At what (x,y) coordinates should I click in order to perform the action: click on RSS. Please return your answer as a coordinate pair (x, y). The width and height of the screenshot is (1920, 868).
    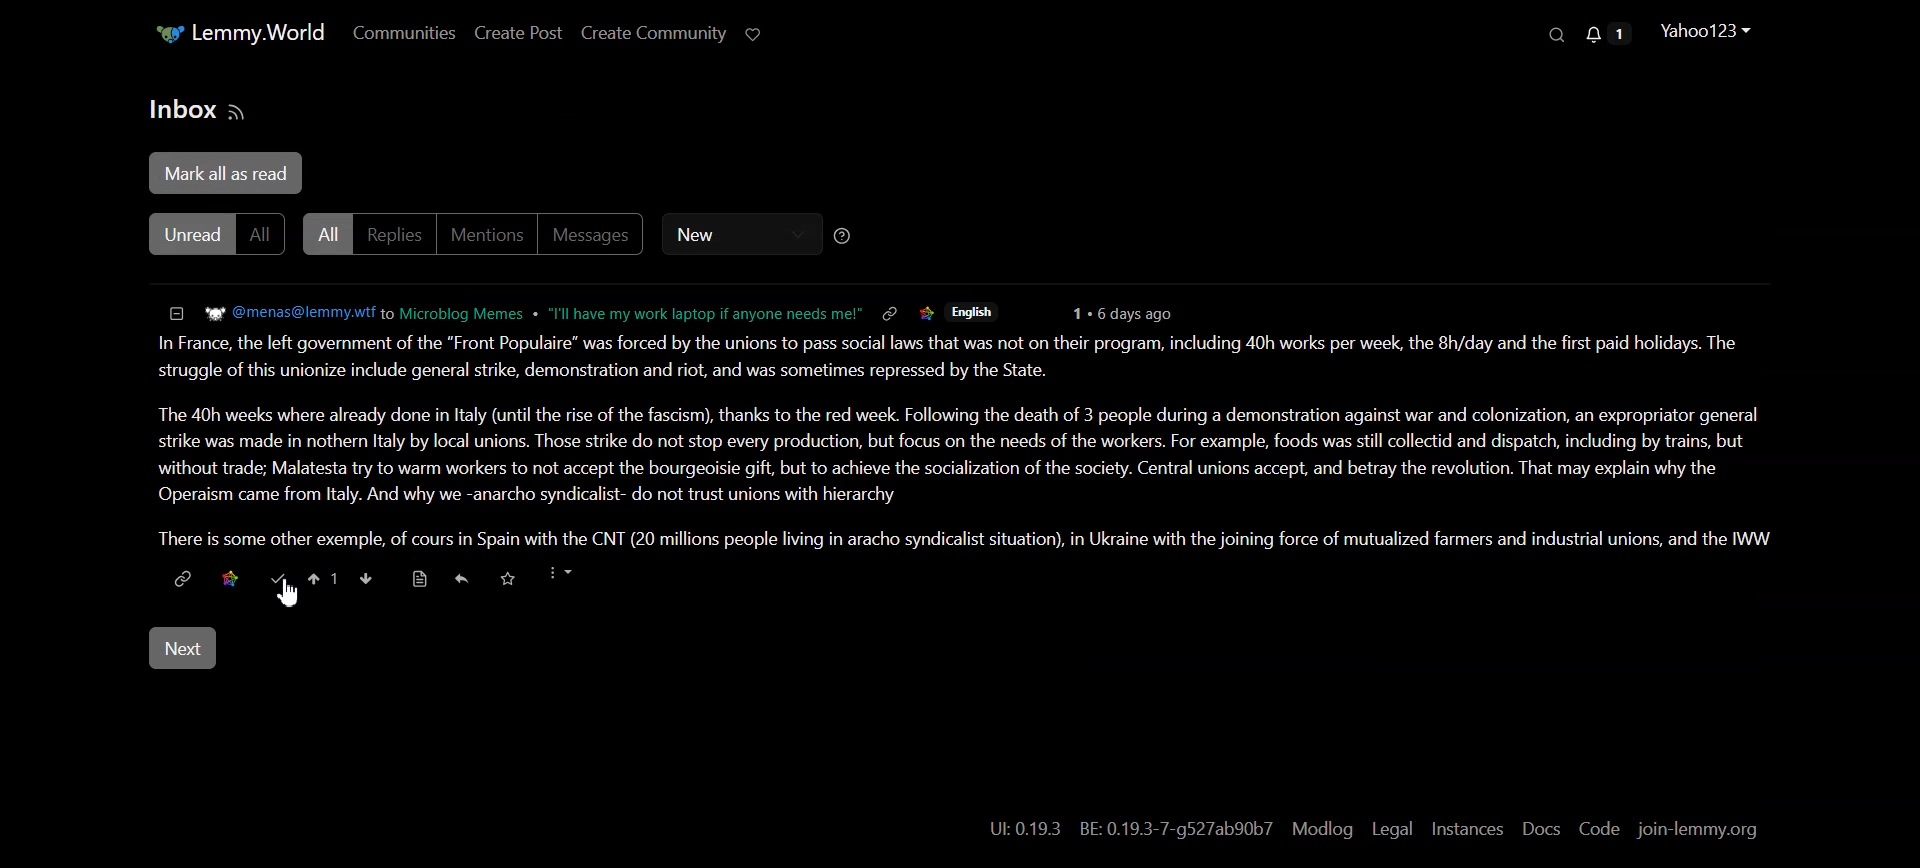
    Looking at the image, I should click on (238, 114).